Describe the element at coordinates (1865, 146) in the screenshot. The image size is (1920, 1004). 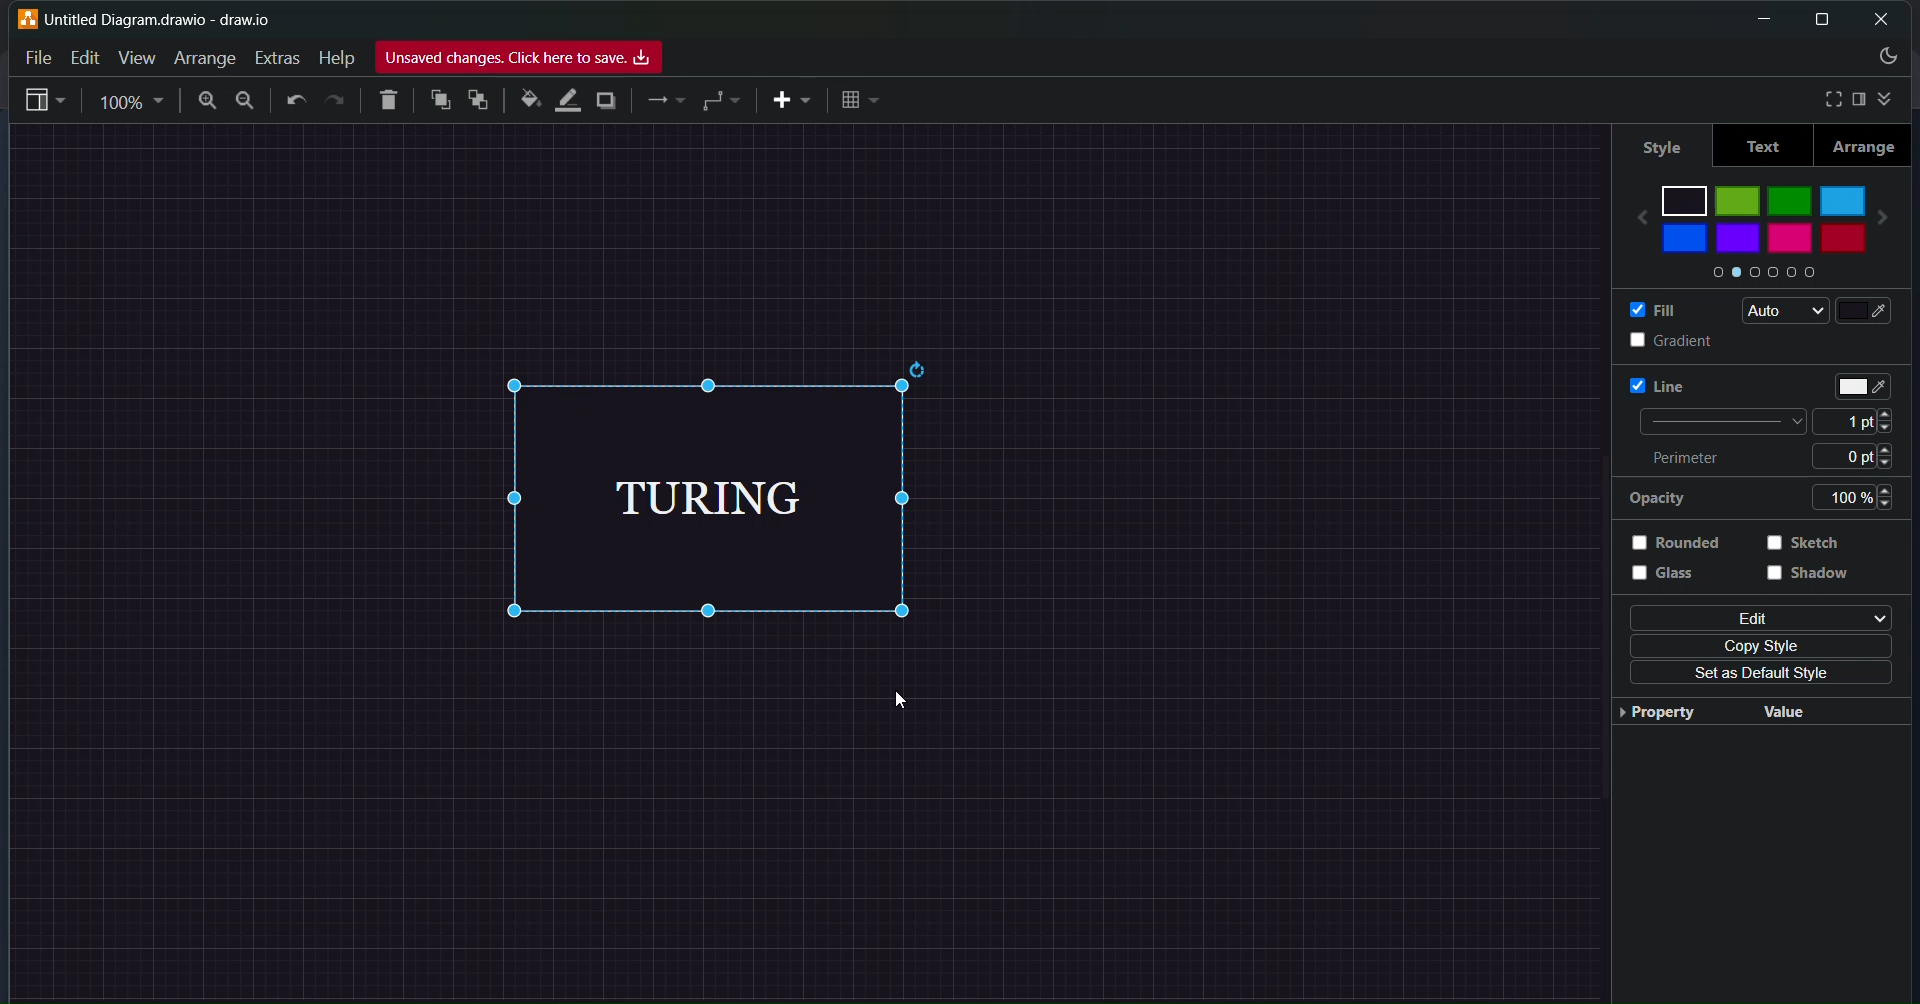
I see `arrange` at that location.